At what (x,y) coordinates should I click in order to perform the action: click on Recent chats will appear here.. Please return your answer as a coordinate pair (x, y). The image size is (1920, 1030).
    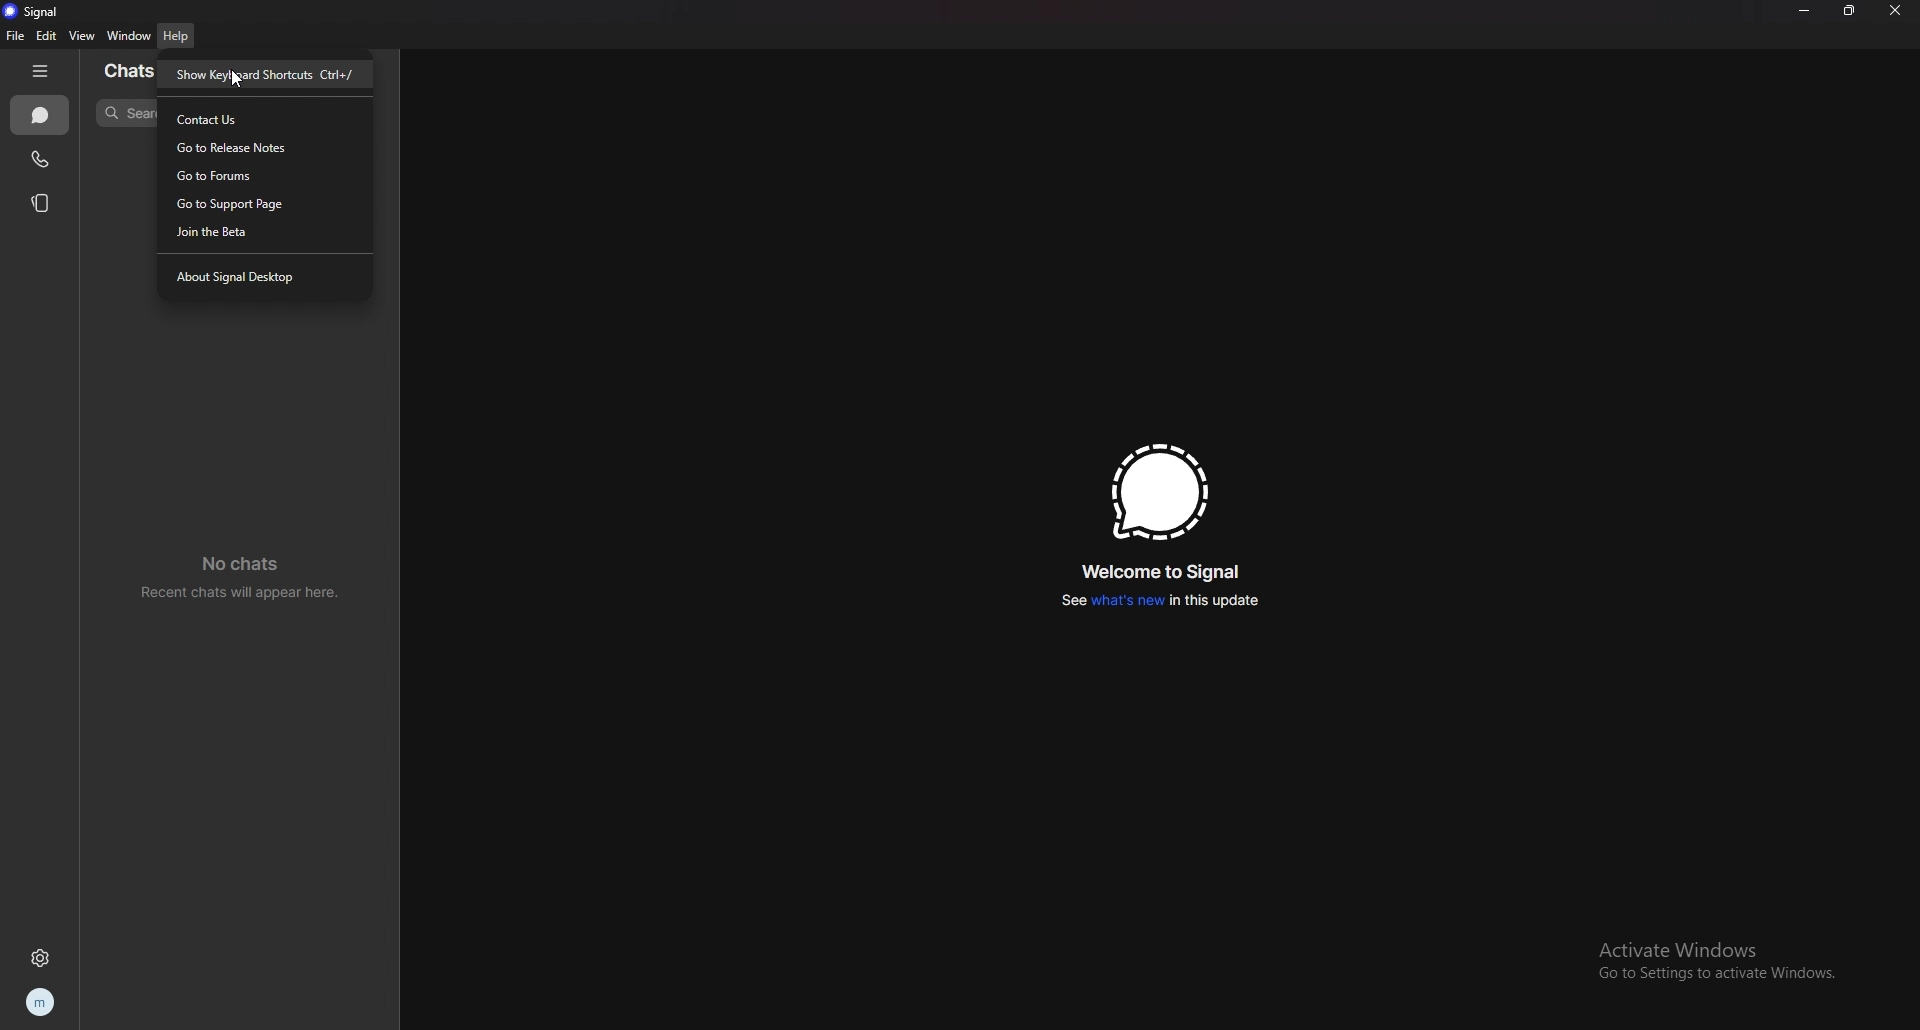
    Looking at the image, I should click on (249, 594).